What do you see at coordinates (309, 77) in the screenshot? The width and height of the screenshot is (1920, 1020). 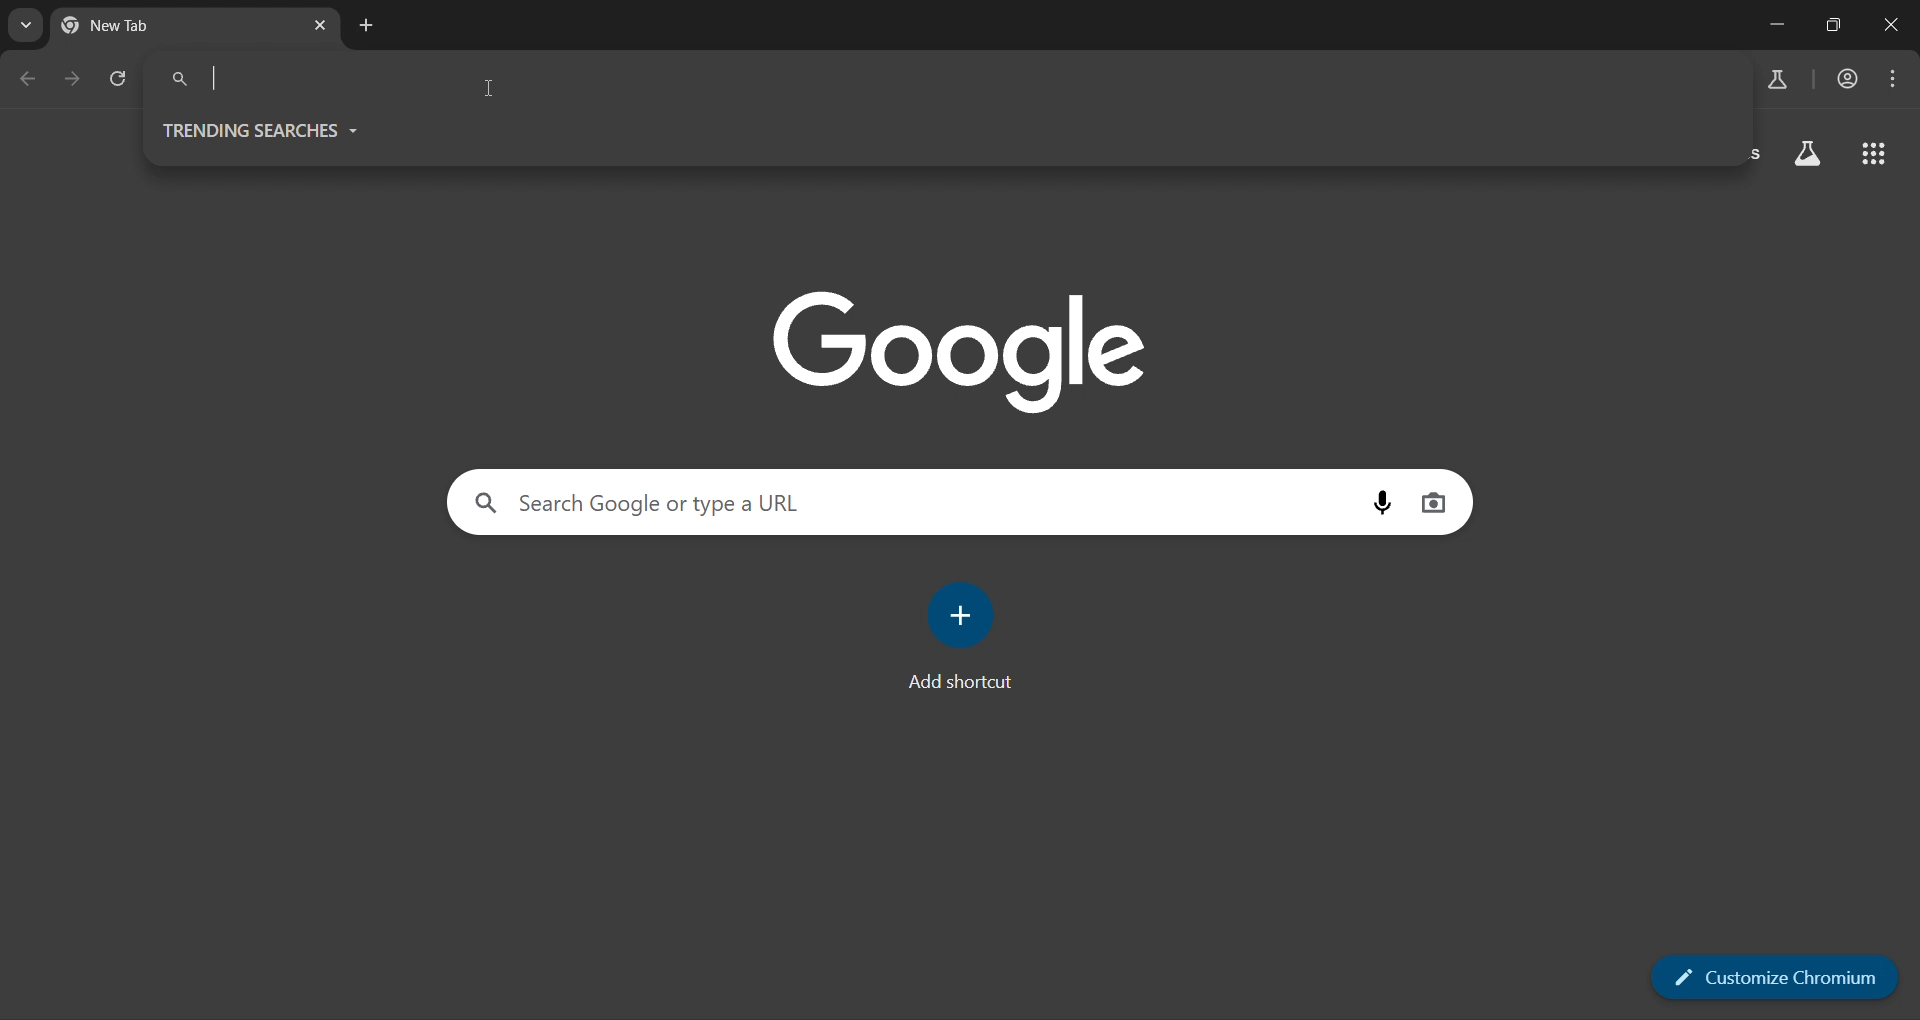 I see `search panel` at bounding box center [309, 77].